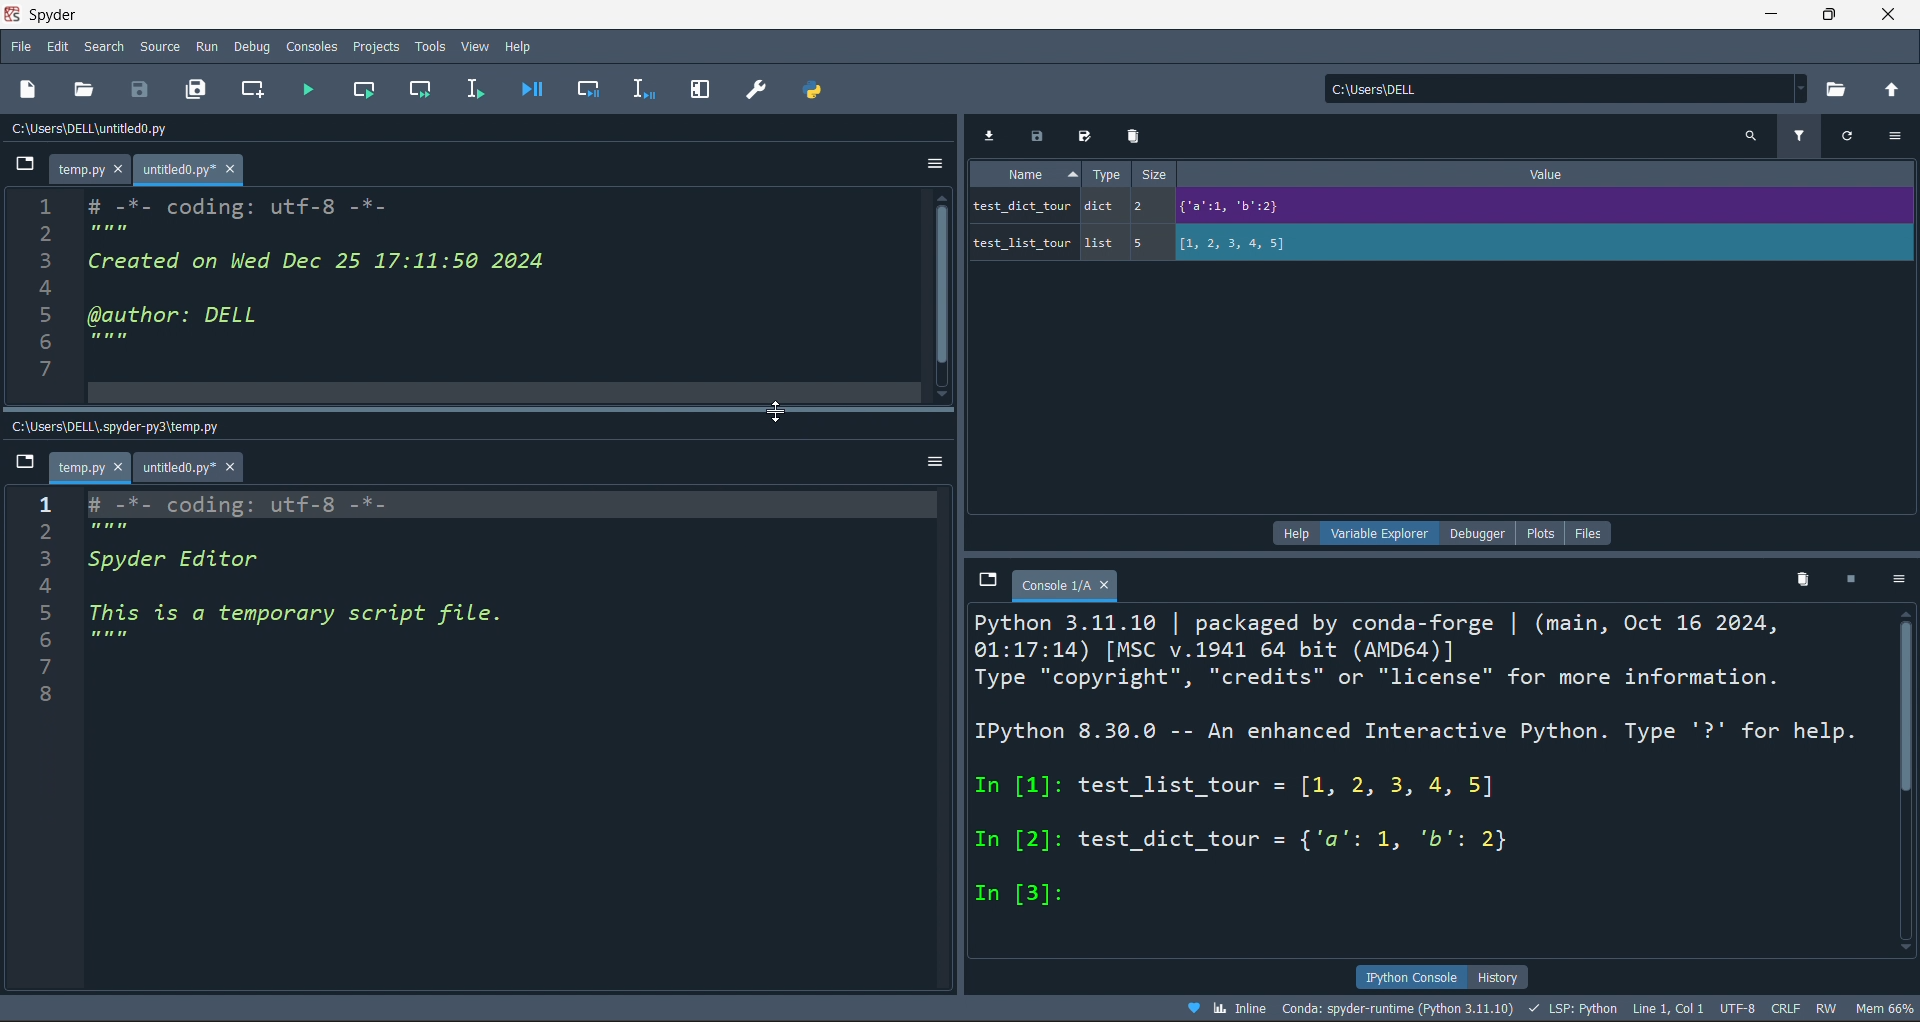 The width and height of the screenshot is (1920, 1022). I want to click on delete, so click(1799, 581).